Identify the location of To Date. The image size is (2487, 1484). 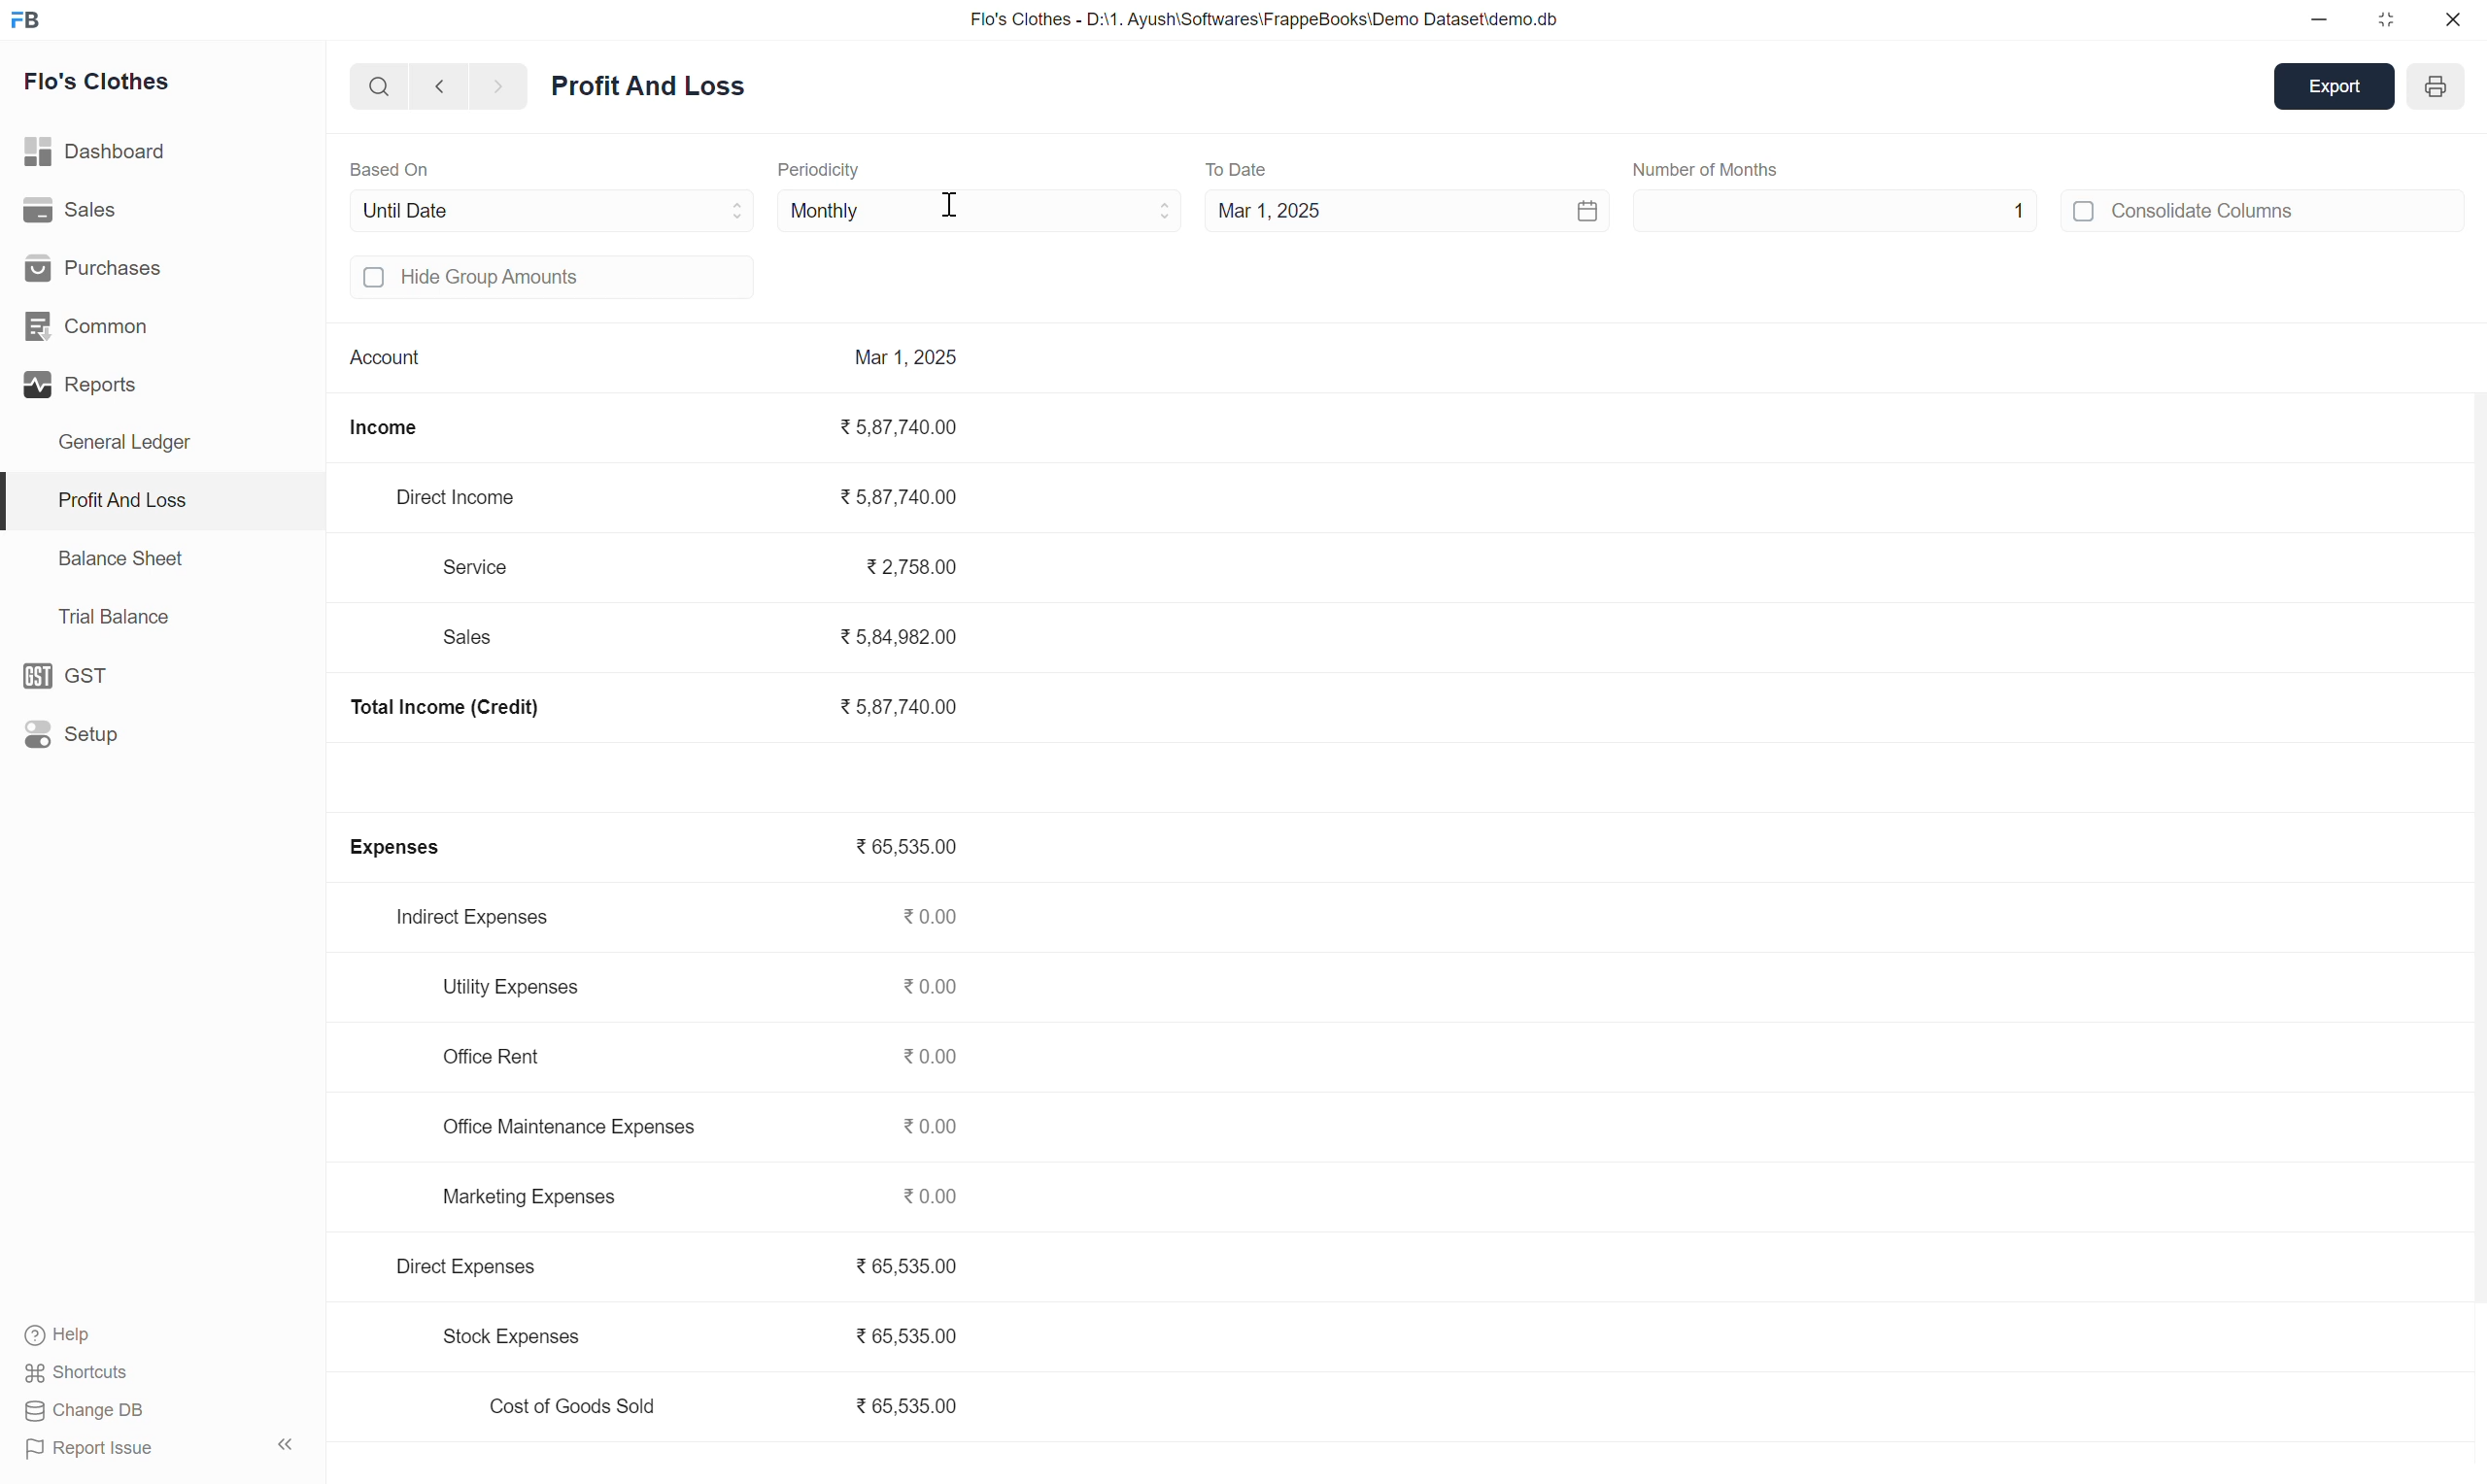
(1244, 165).